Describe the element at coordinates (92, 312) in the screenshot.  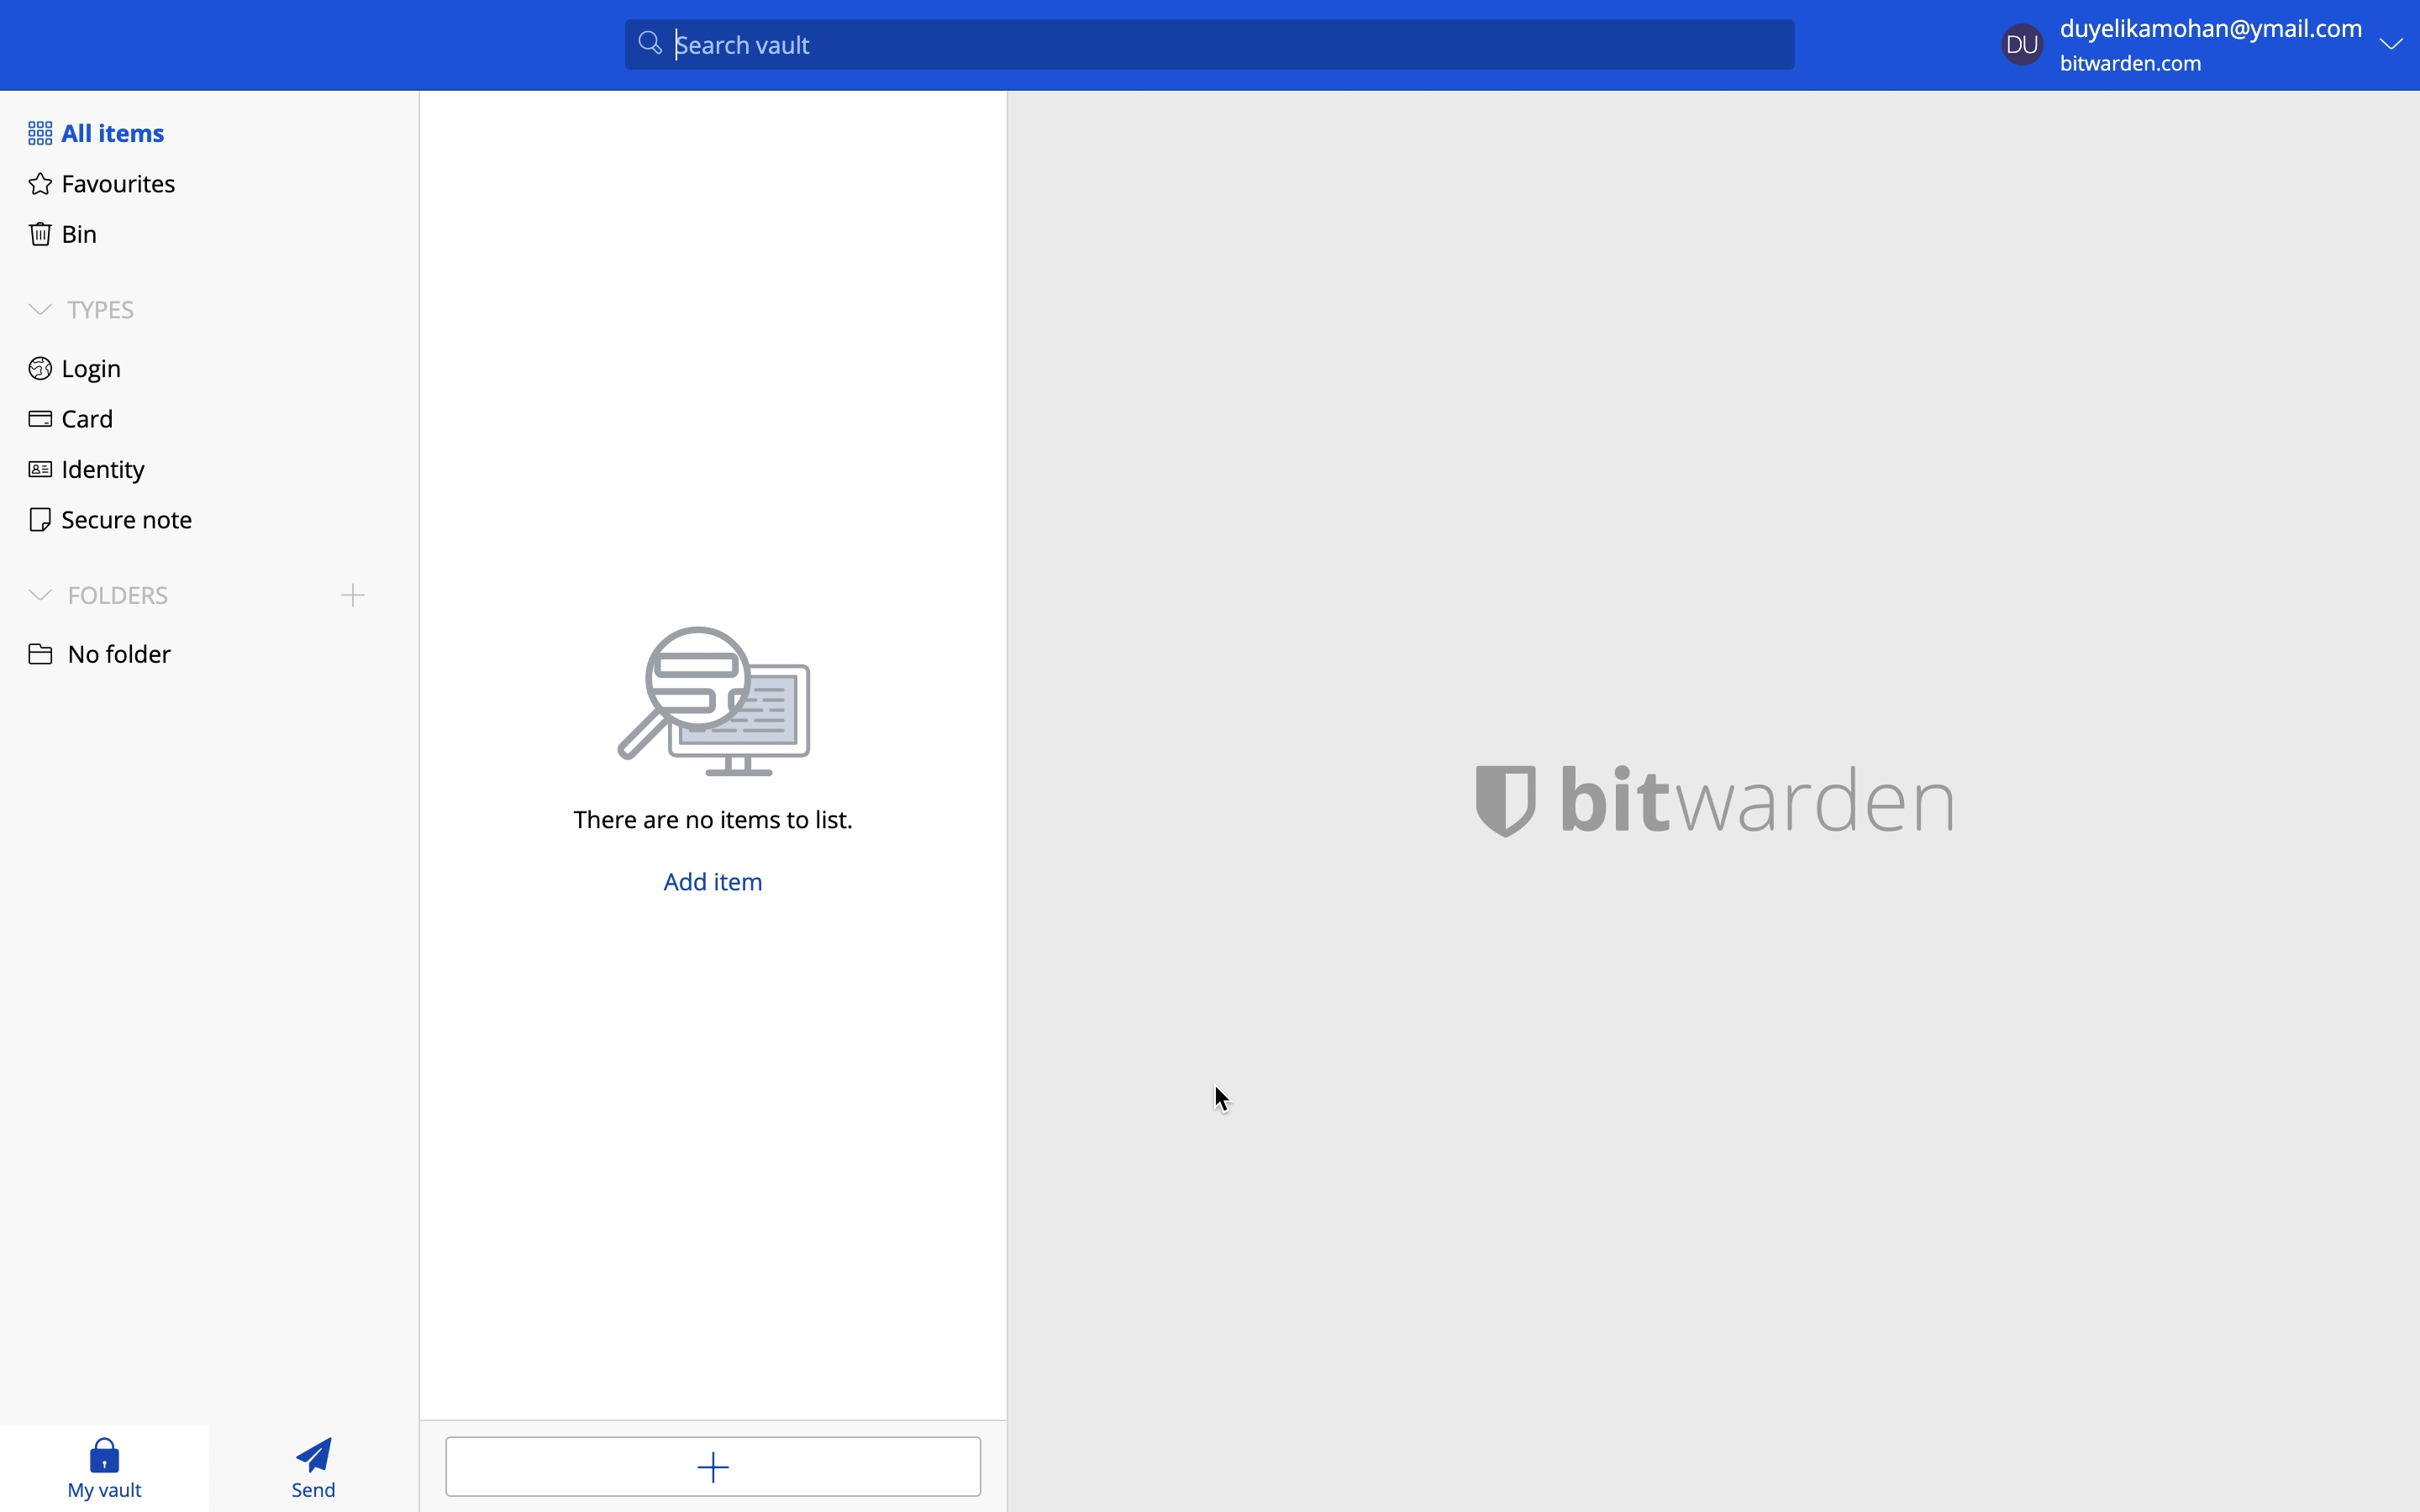
I see `types` at that location.